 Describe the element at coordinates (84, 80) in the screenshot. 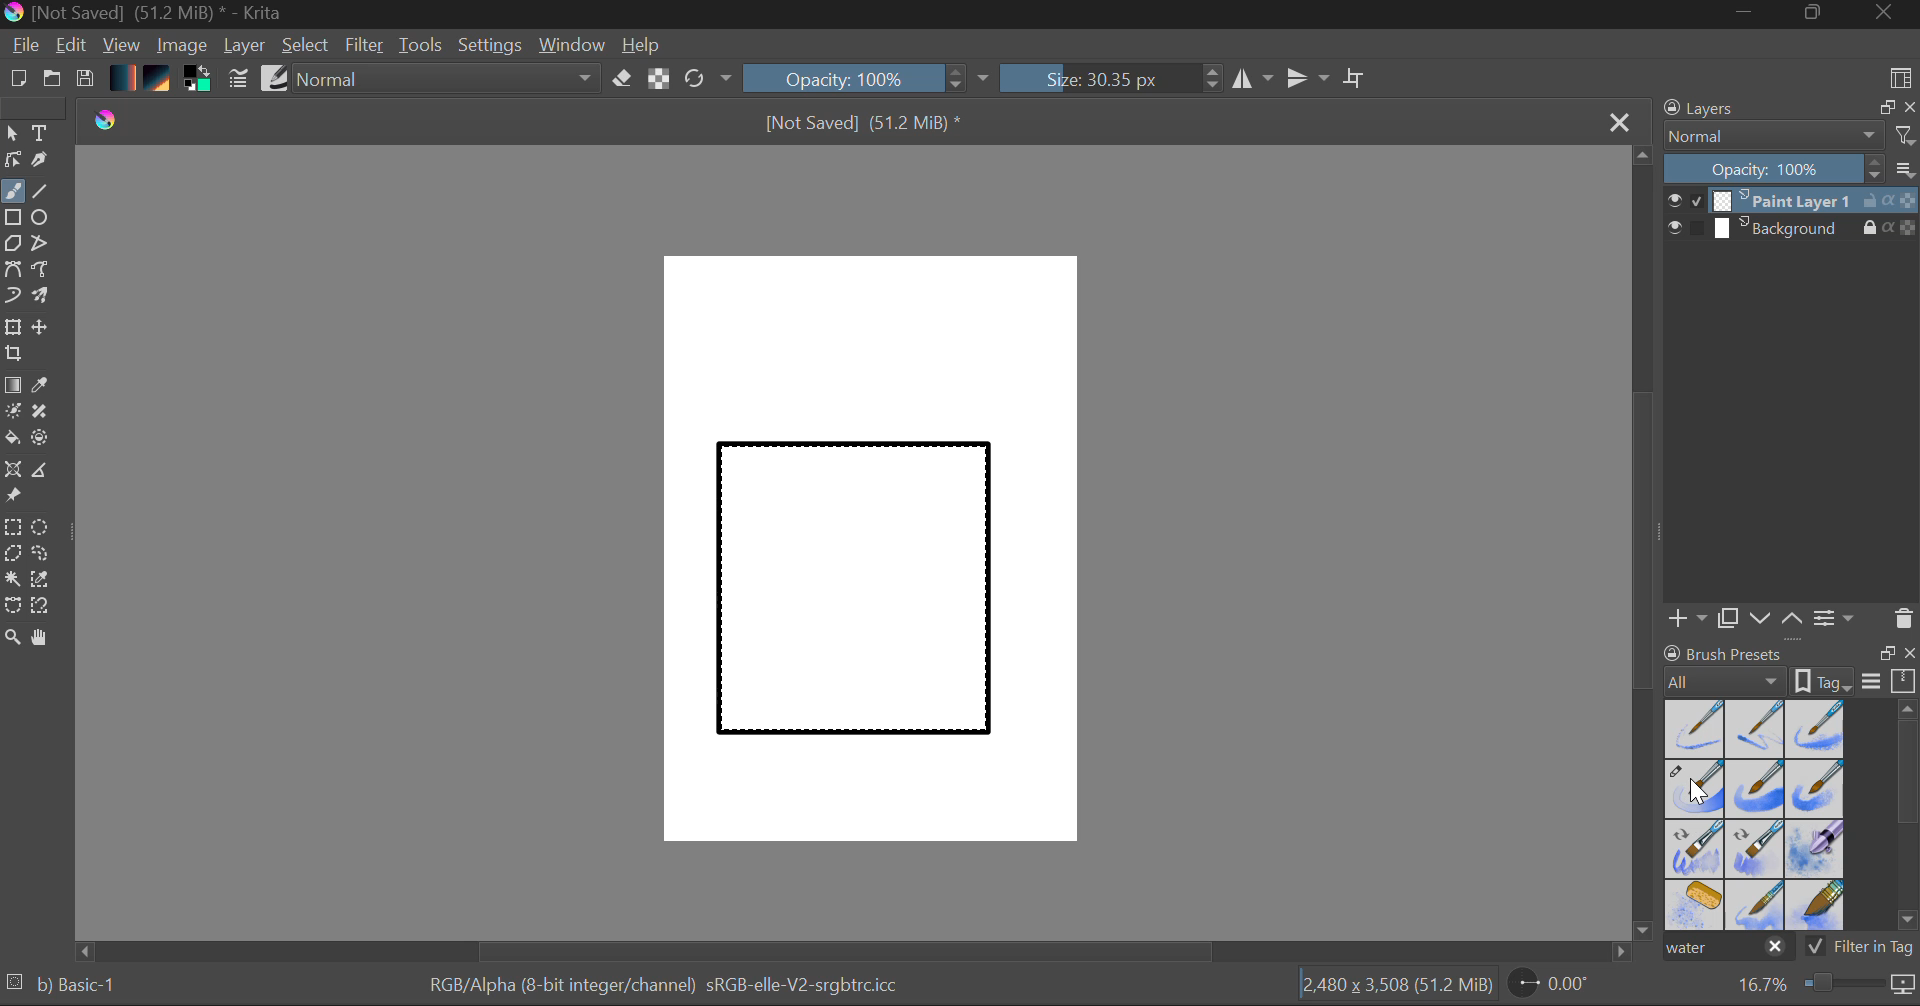

I see `Save` at that location.